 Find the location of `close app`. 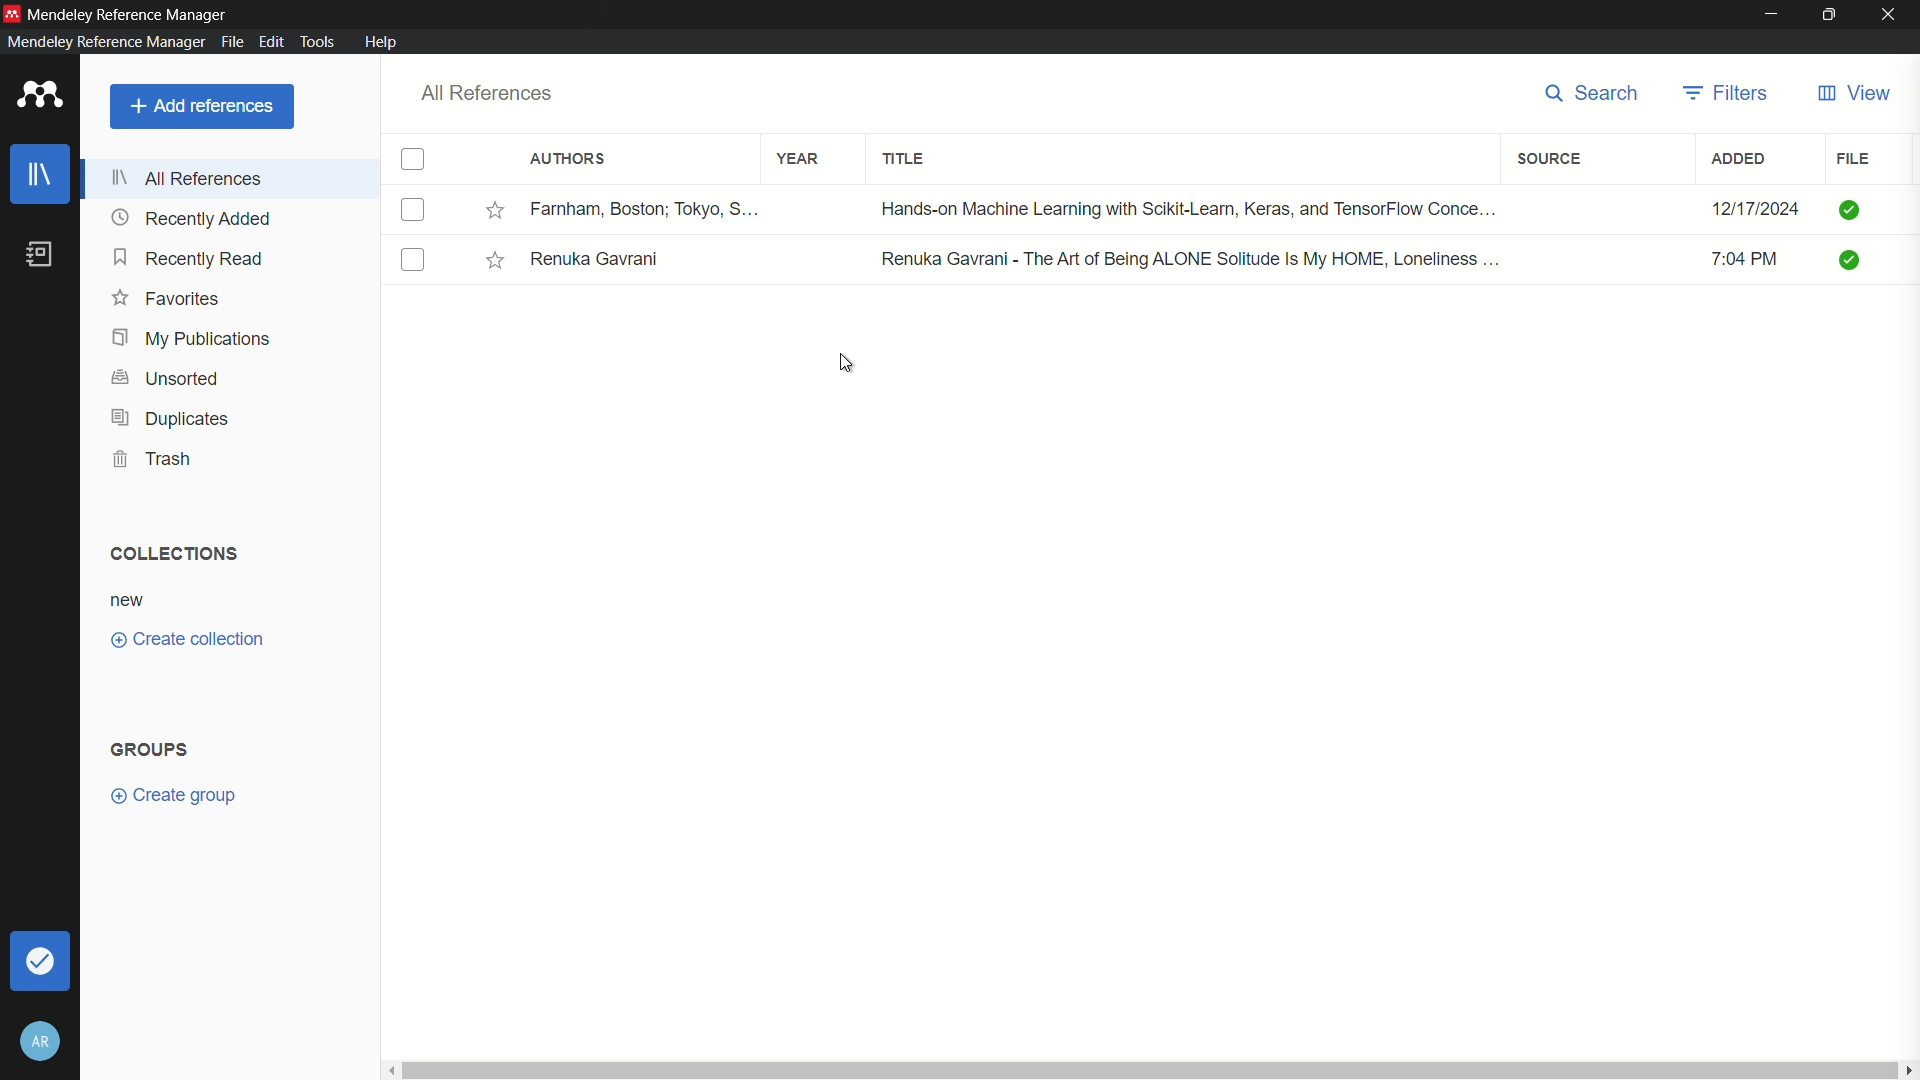

close app is located at coordinates (1892, 14).